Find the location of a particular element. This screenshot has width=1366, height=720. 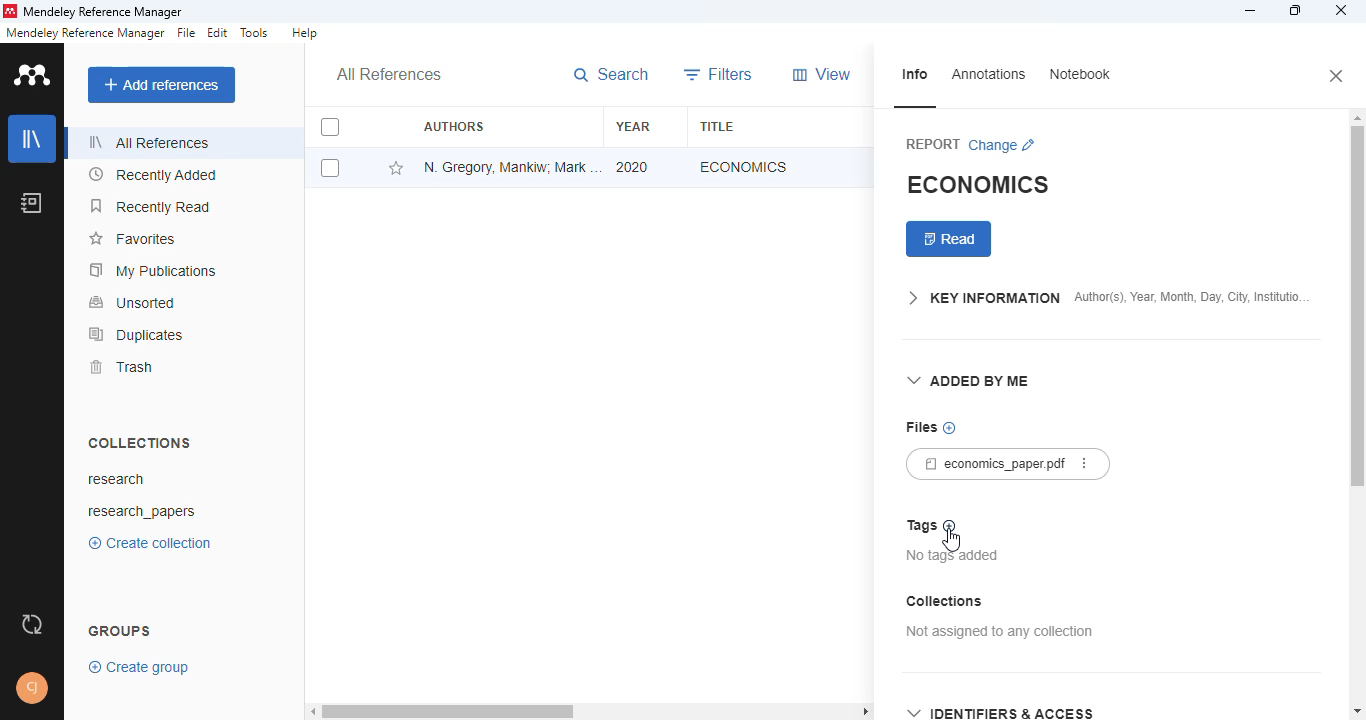

read is located at coordinates (949, 239).